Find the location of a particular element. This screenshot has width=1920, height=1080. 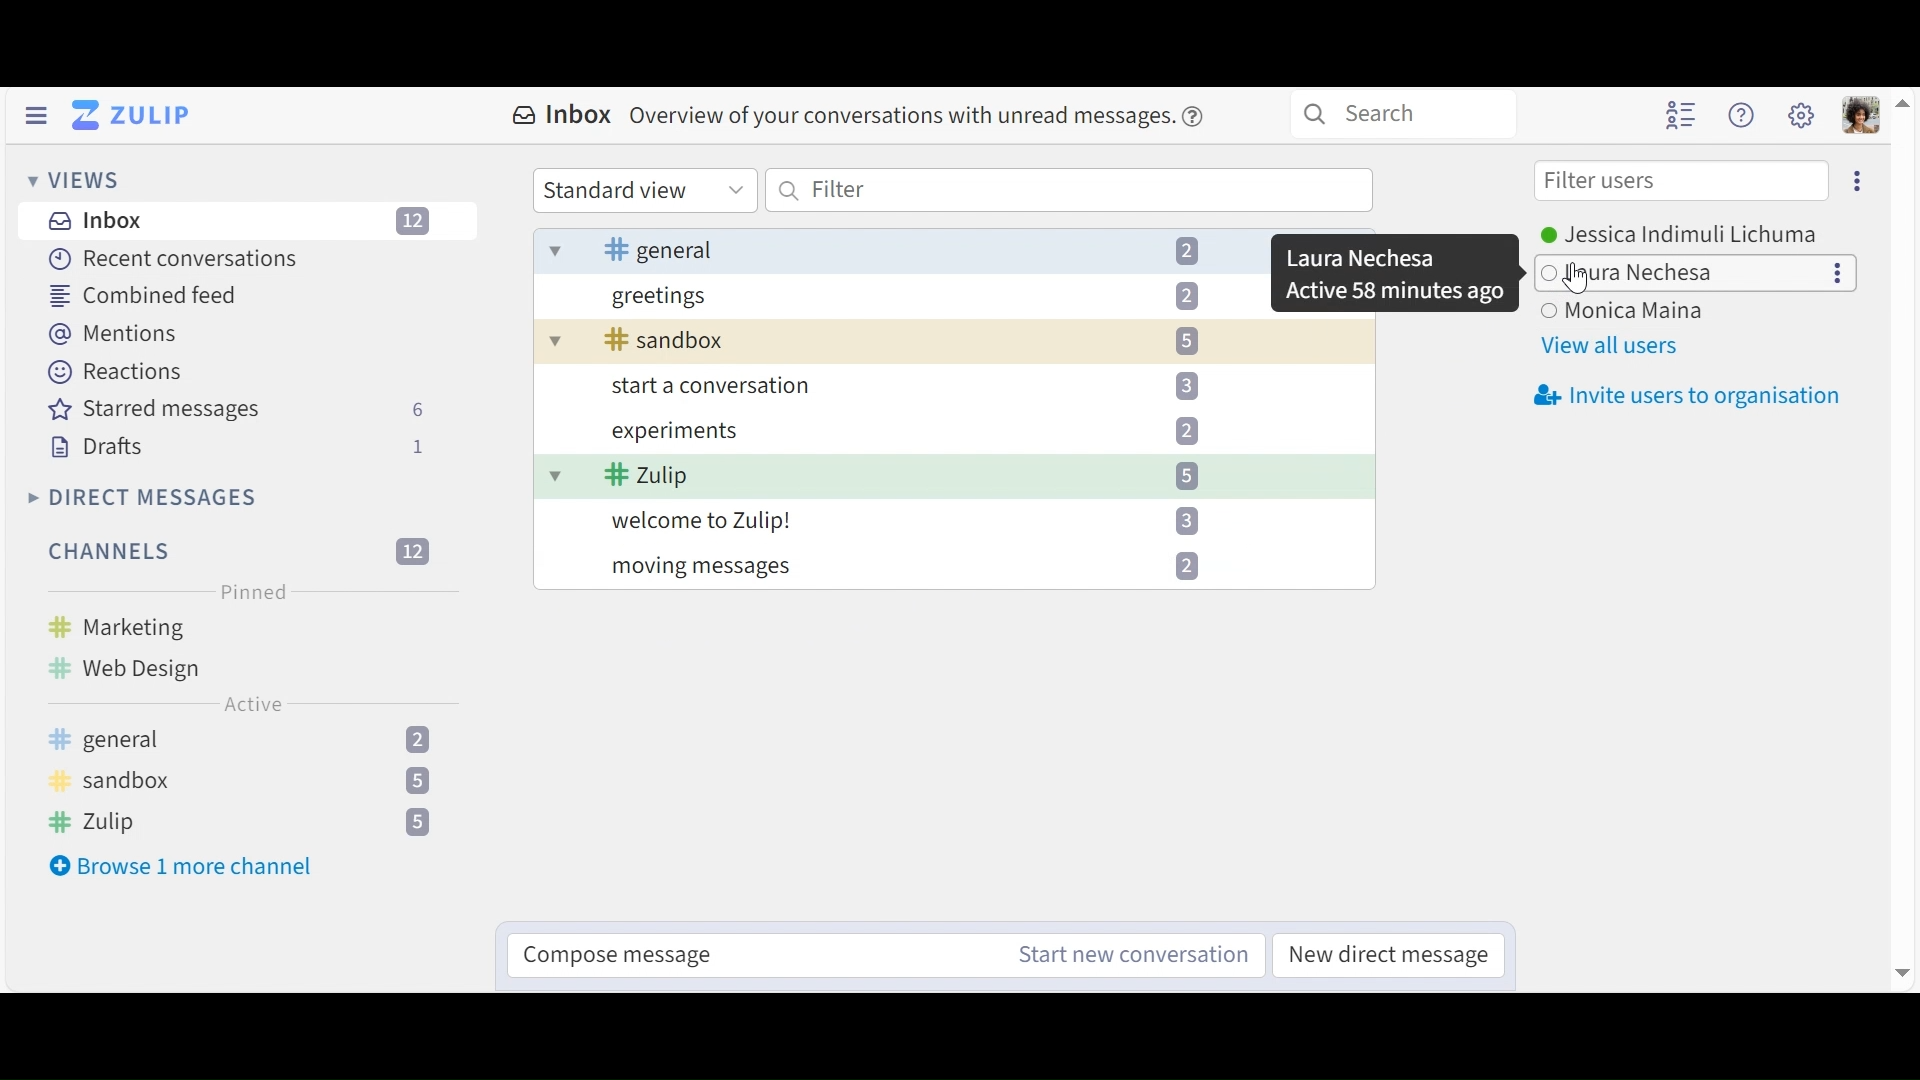

welcome to Zulip! is located at coordinates (928, 522).